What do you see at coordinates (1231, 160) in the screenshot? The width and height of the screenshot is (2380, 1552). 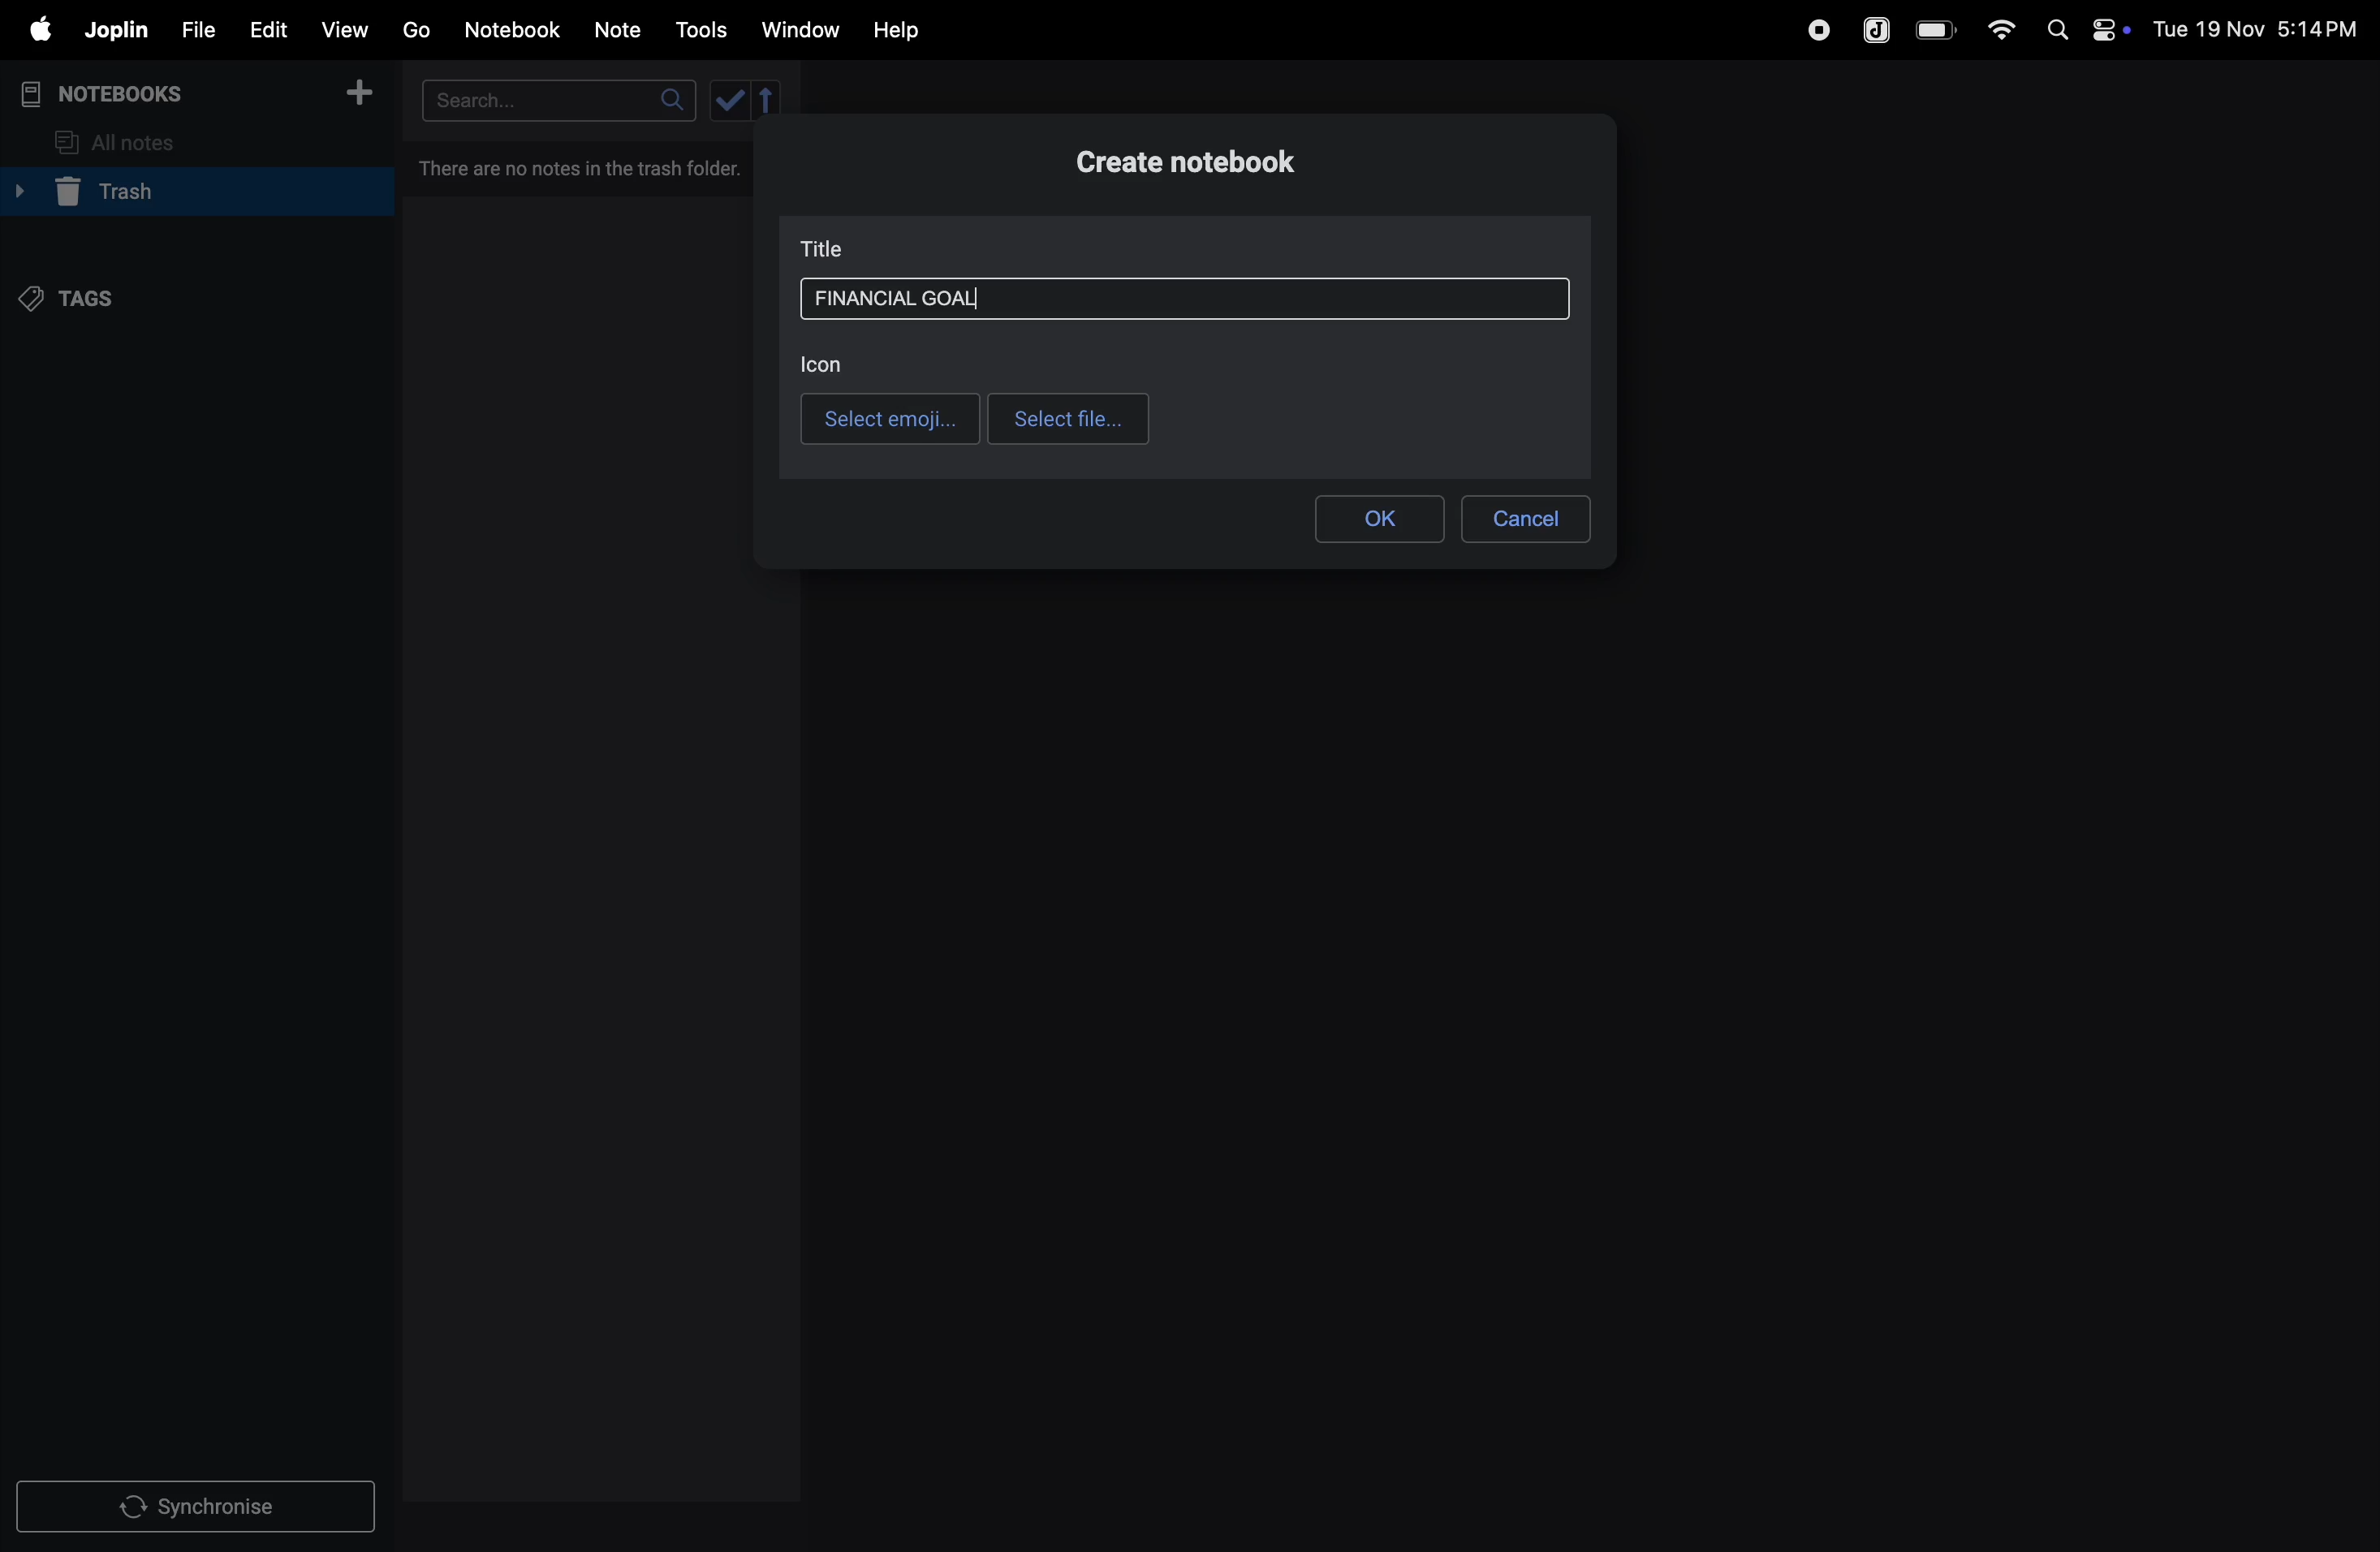 I see `create notebook` at bounding box center [1231, 160].